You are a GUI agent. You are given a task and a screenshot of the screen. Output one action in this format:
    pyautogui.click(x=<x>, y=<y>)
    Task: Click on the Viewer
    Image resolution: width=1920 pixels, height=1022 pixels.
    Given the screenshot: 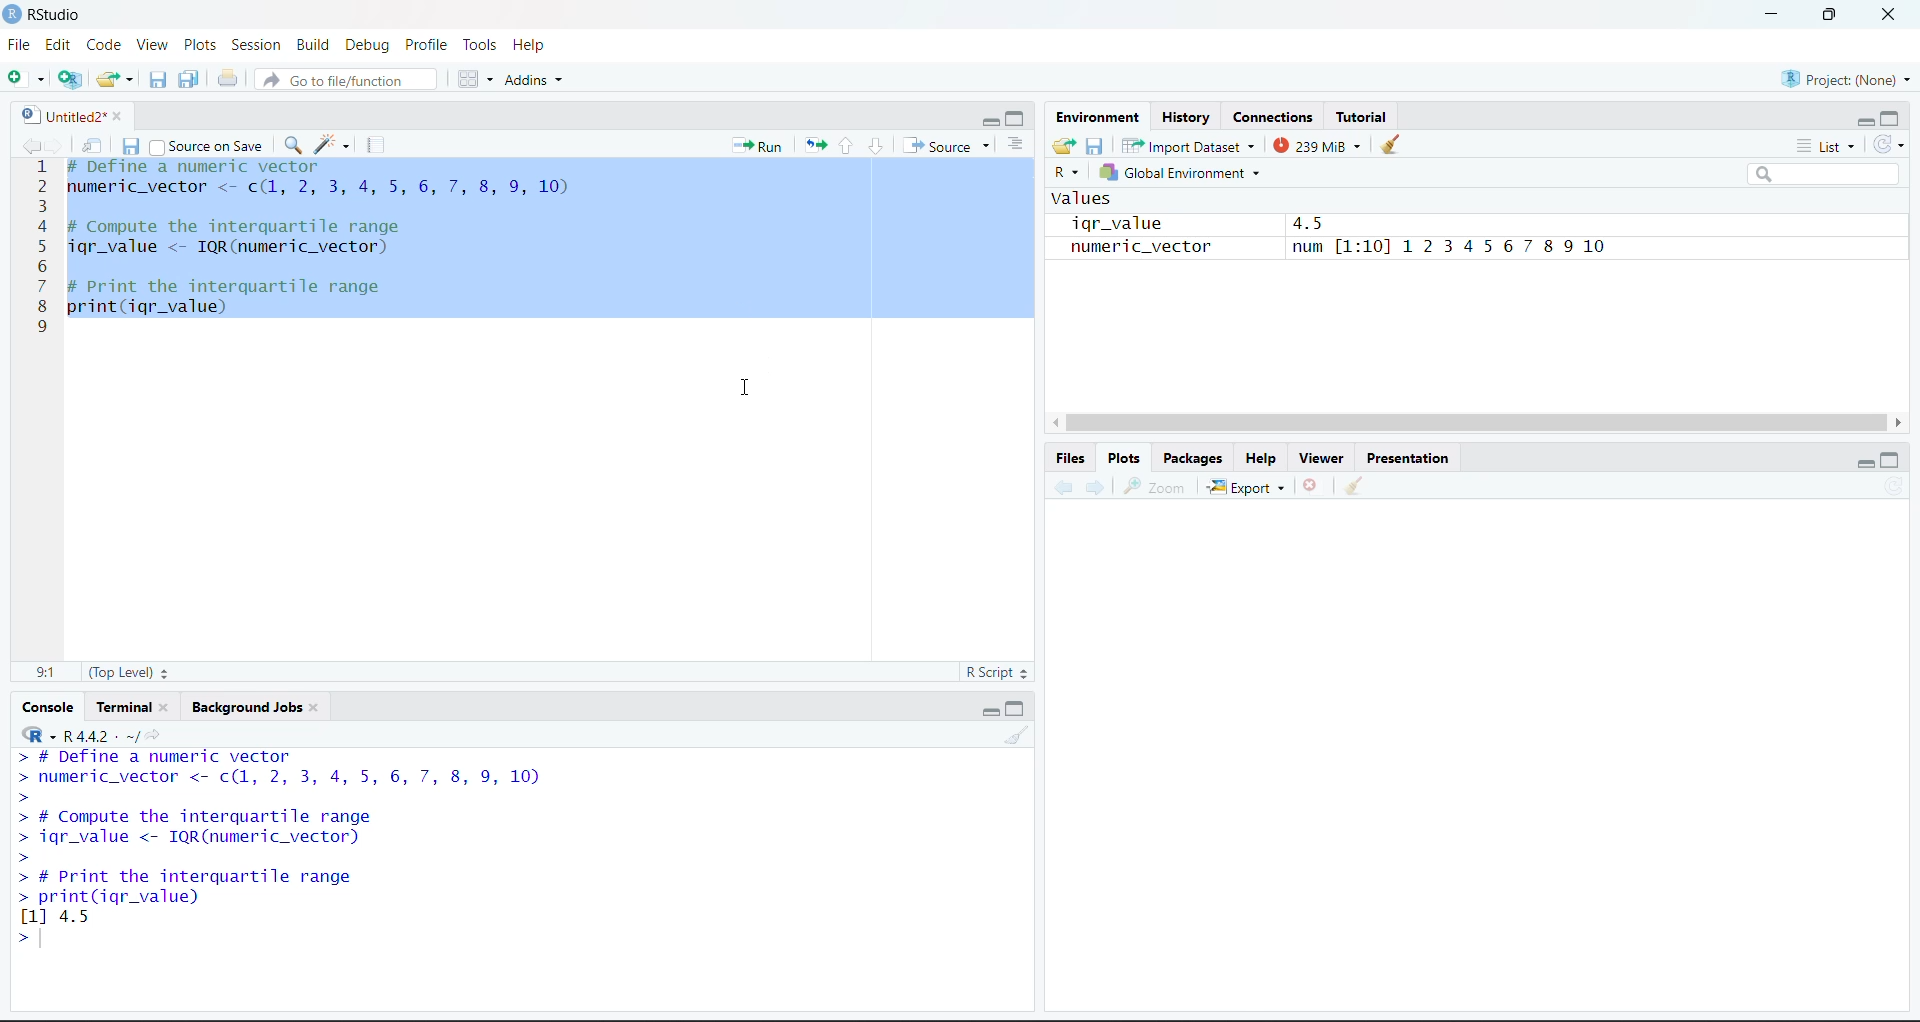 What is the action you would take?
    pyautogui.click(x=1321, y=456)
    